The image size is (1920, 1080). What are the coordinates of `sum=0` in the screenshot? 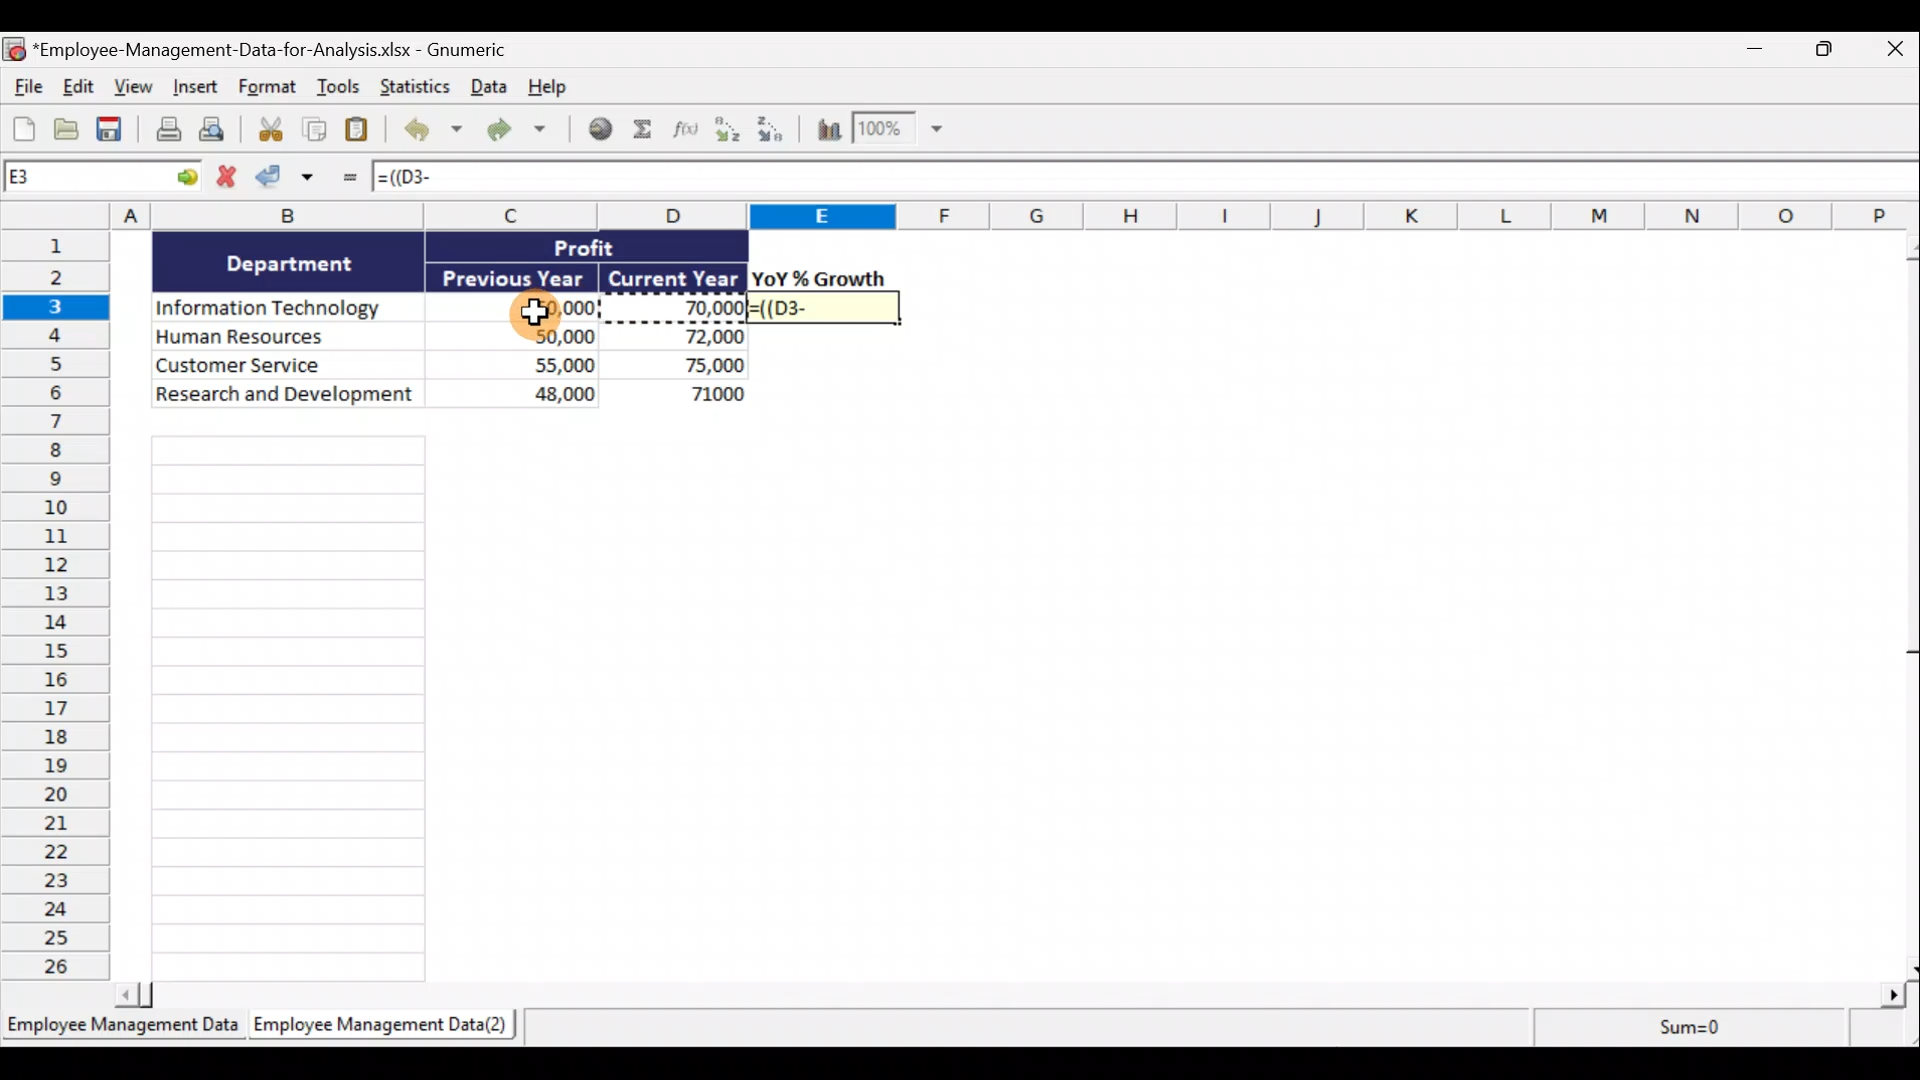 It's located at (1724, 1030).